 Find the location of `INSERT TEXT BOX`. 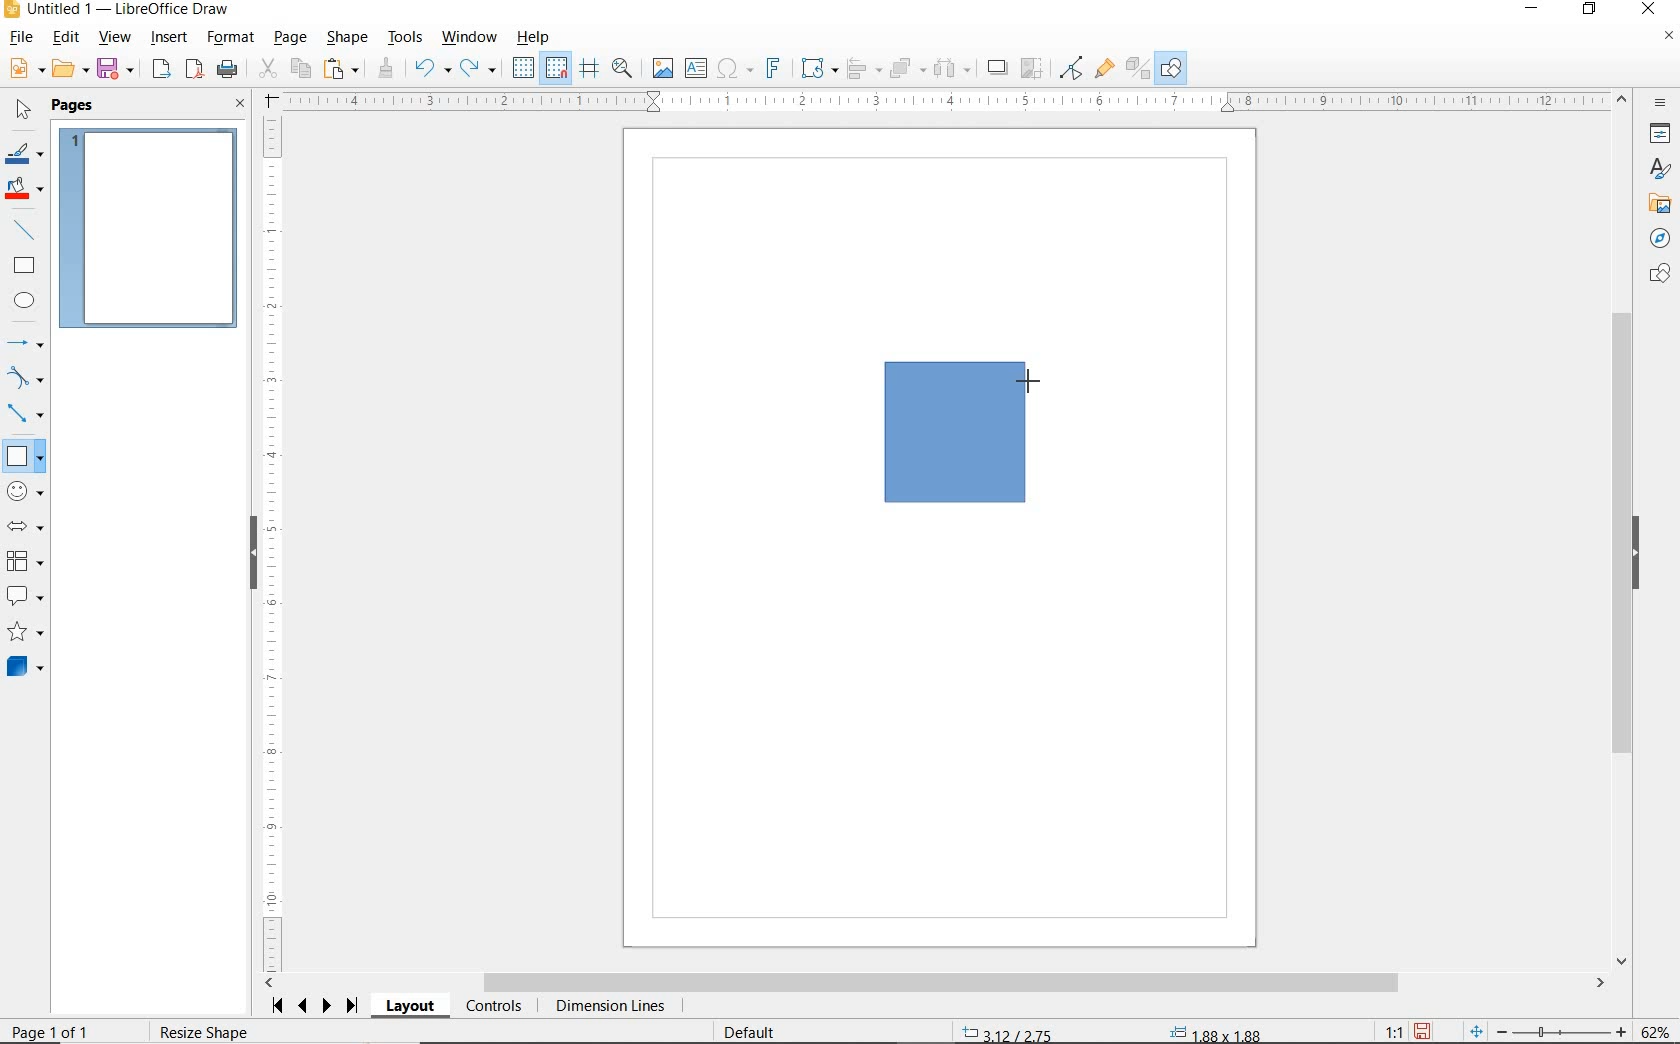

INSERT TEXT BOX is located at coordinates (695, 69).